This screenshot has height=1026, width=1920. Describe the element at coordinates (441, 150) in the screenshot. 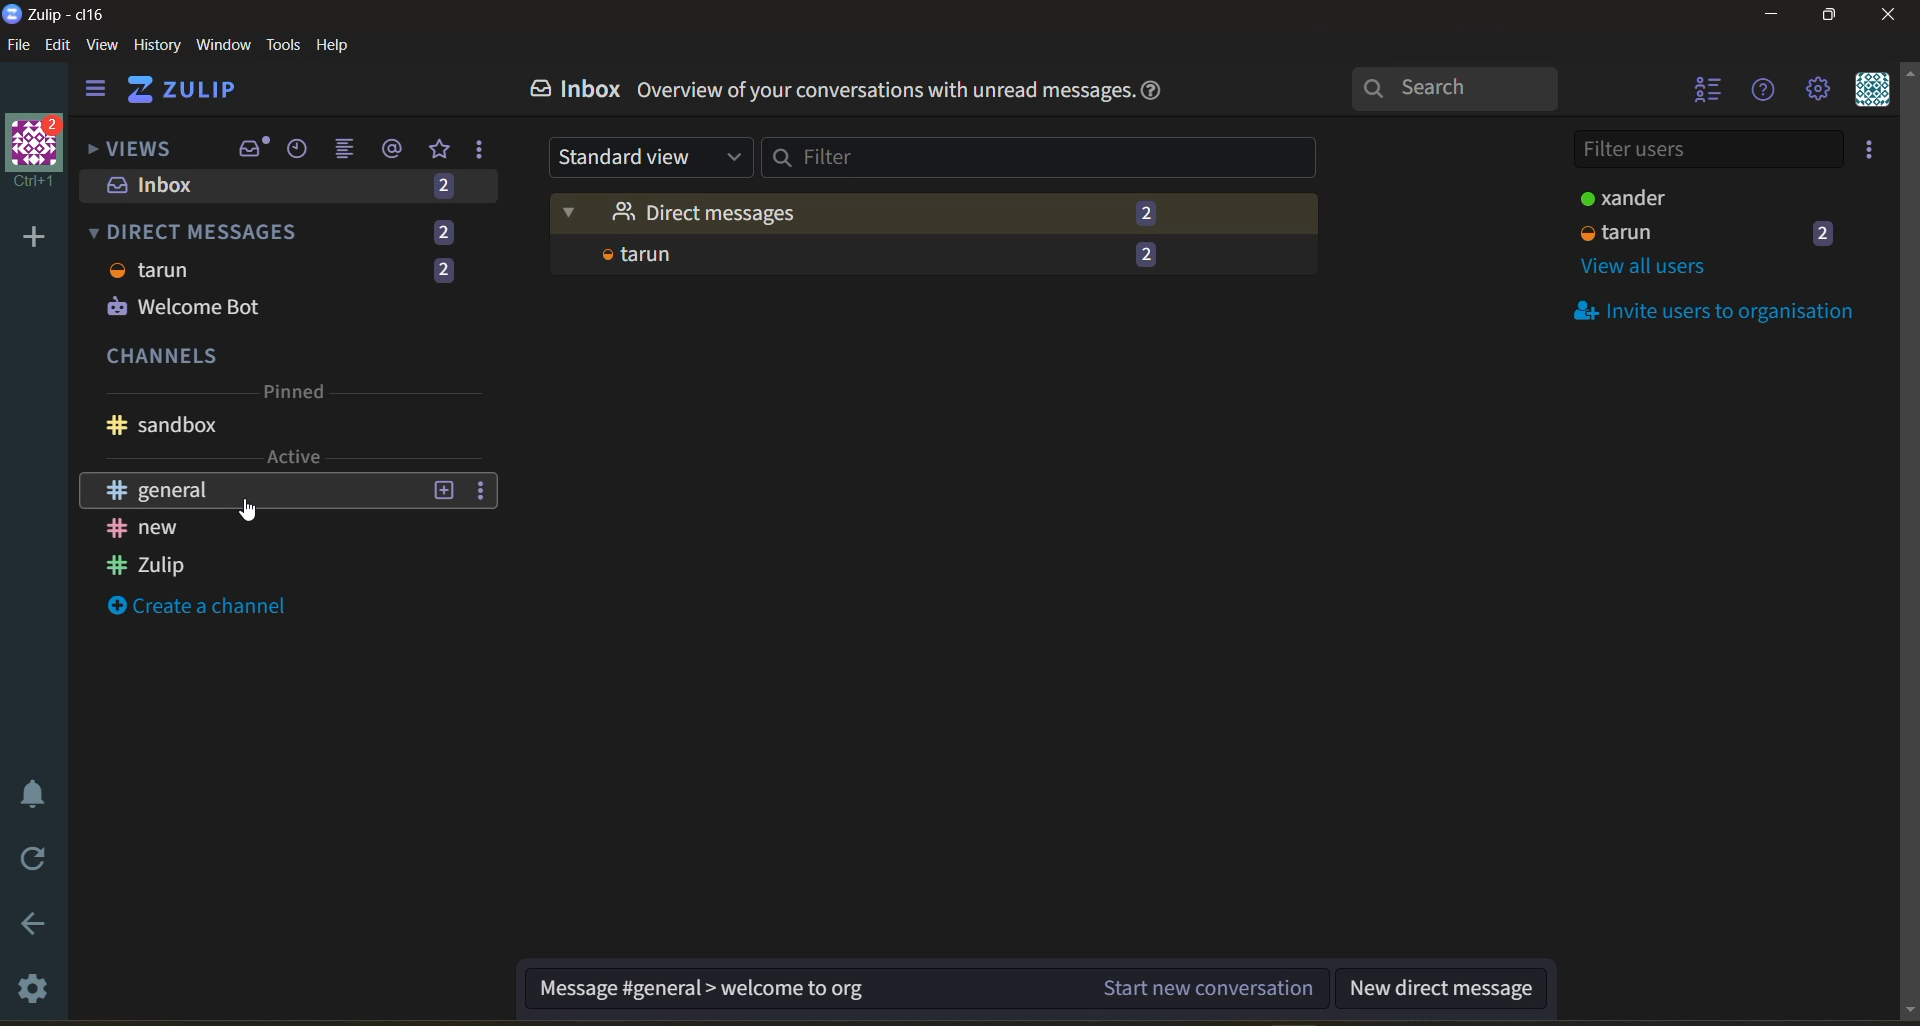

I see `favorites` at that location.